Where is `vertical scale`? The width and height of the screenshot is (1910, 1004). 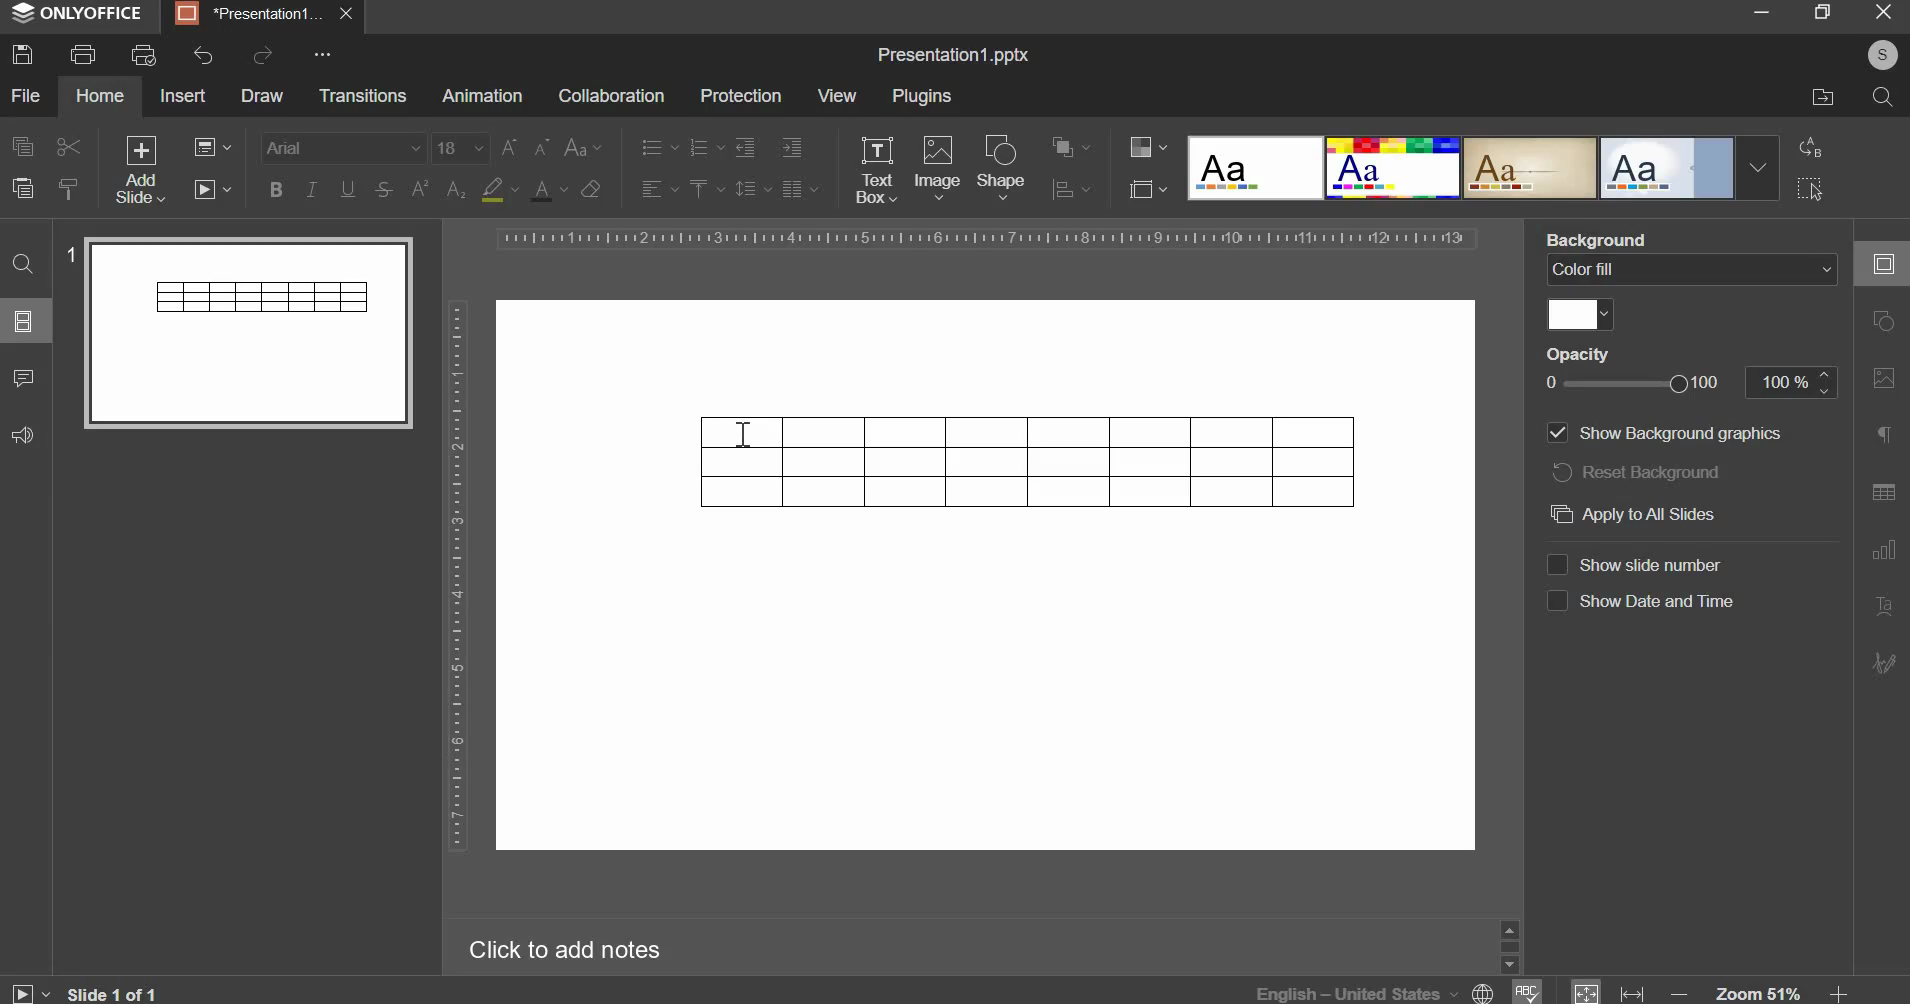
vertical scale is located at coordinates (456, 575).